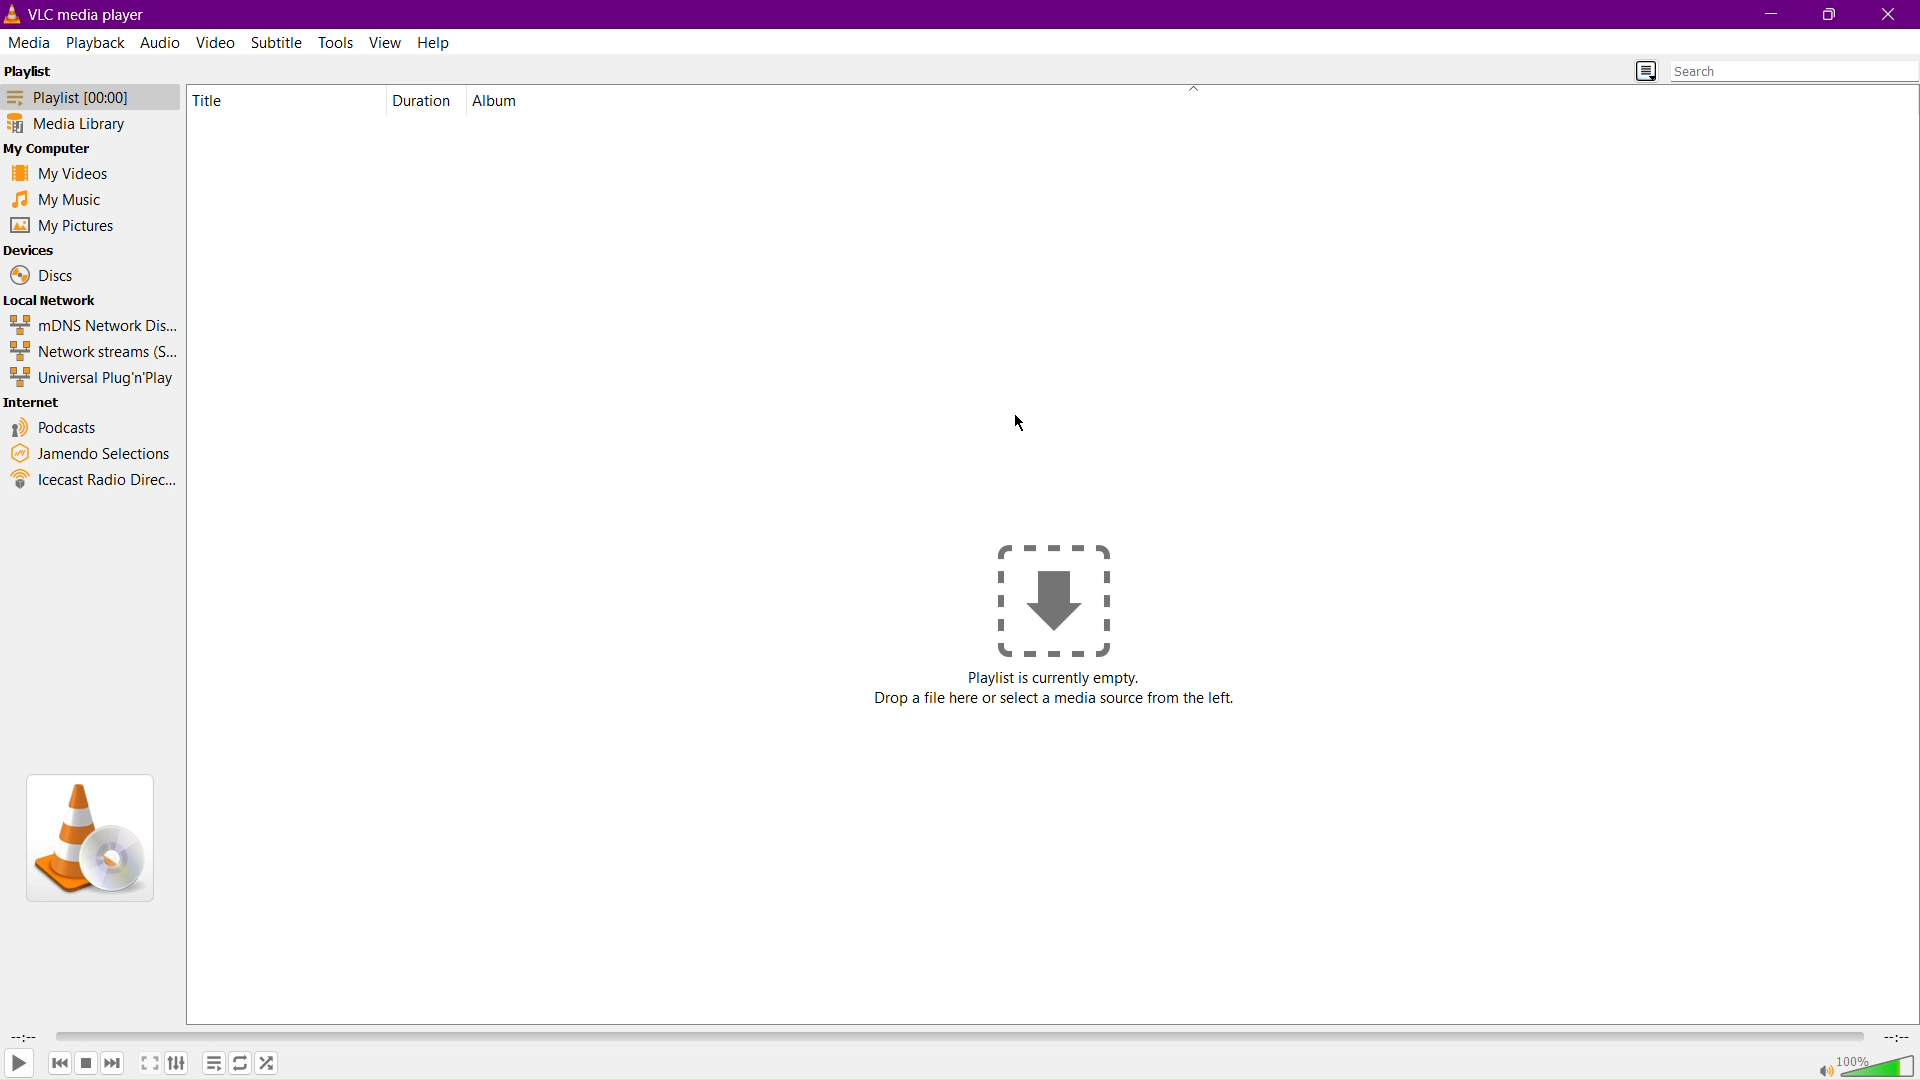 This screenshot has width=1920, height=1080. I want to click on Search bar, so click(1794, 71).